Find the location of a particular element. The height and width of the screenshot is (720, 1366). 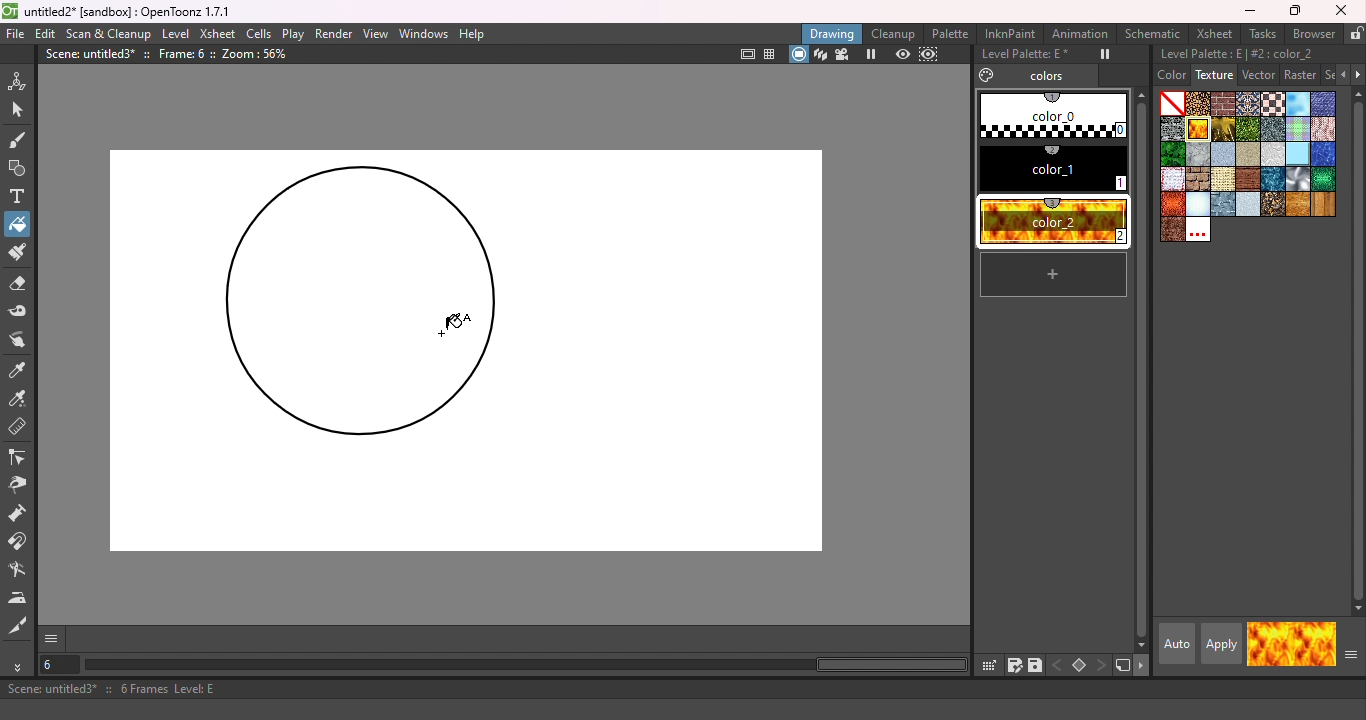

Cloud.bmp is located at coordinates (1298, 103).